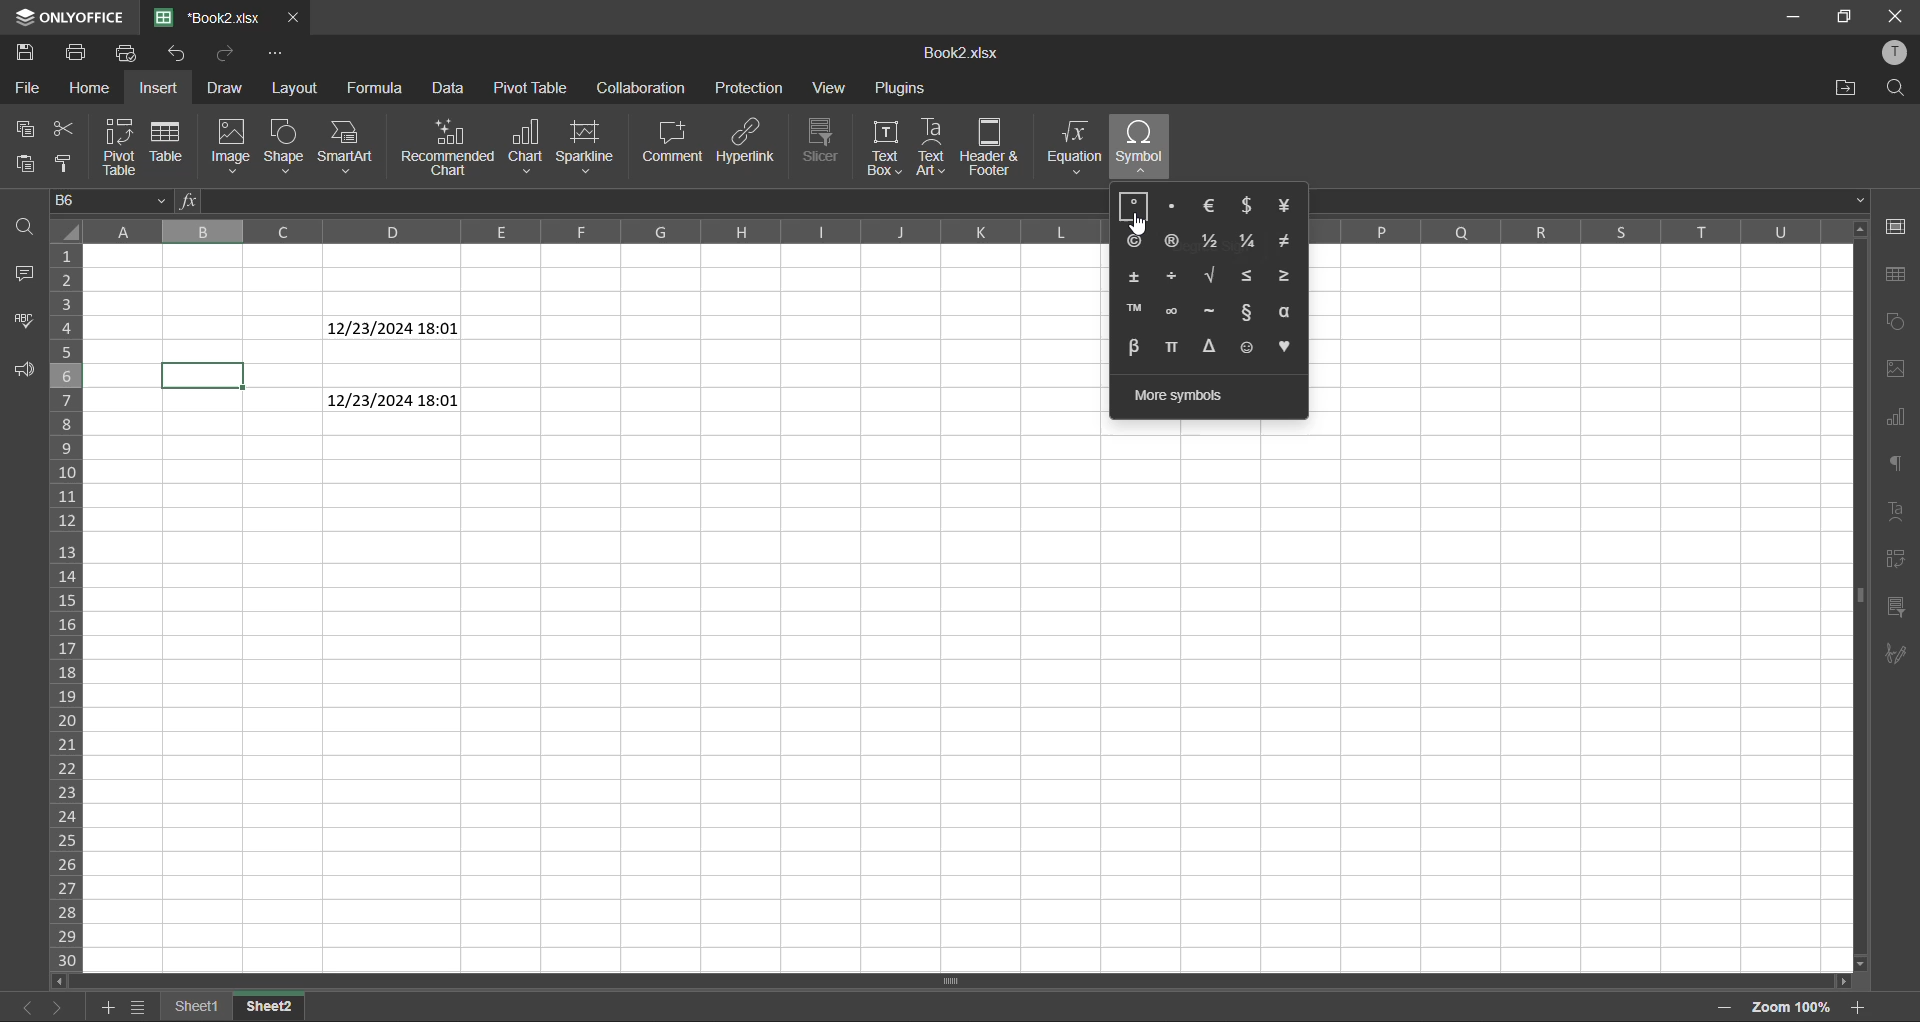 The image size is (1920, 1022). What do you see at coordinates (32, 275) in the screenshot?
I see `comments` at bounding box center [32, 275].